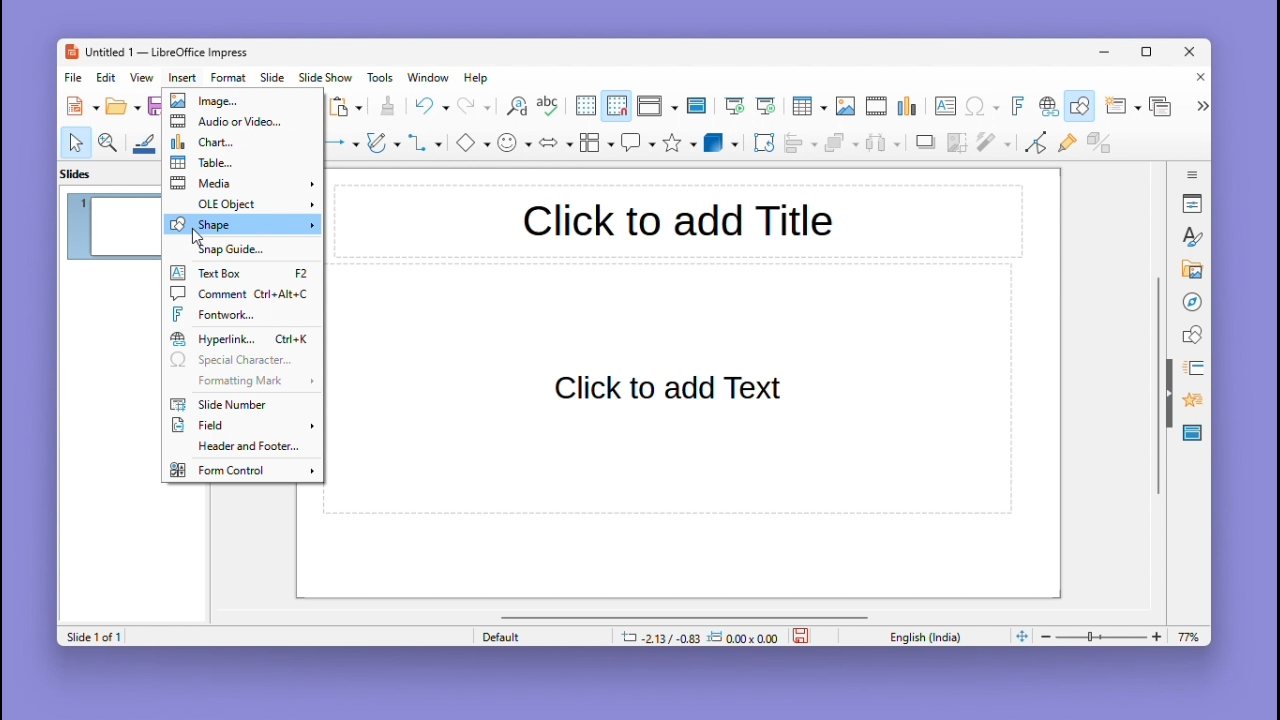 The width and height of the screenshot is (1280, 720). What do you see at coordinates (145, 77) in the screenshot?
I see `View` at bounding box center [145, 77].